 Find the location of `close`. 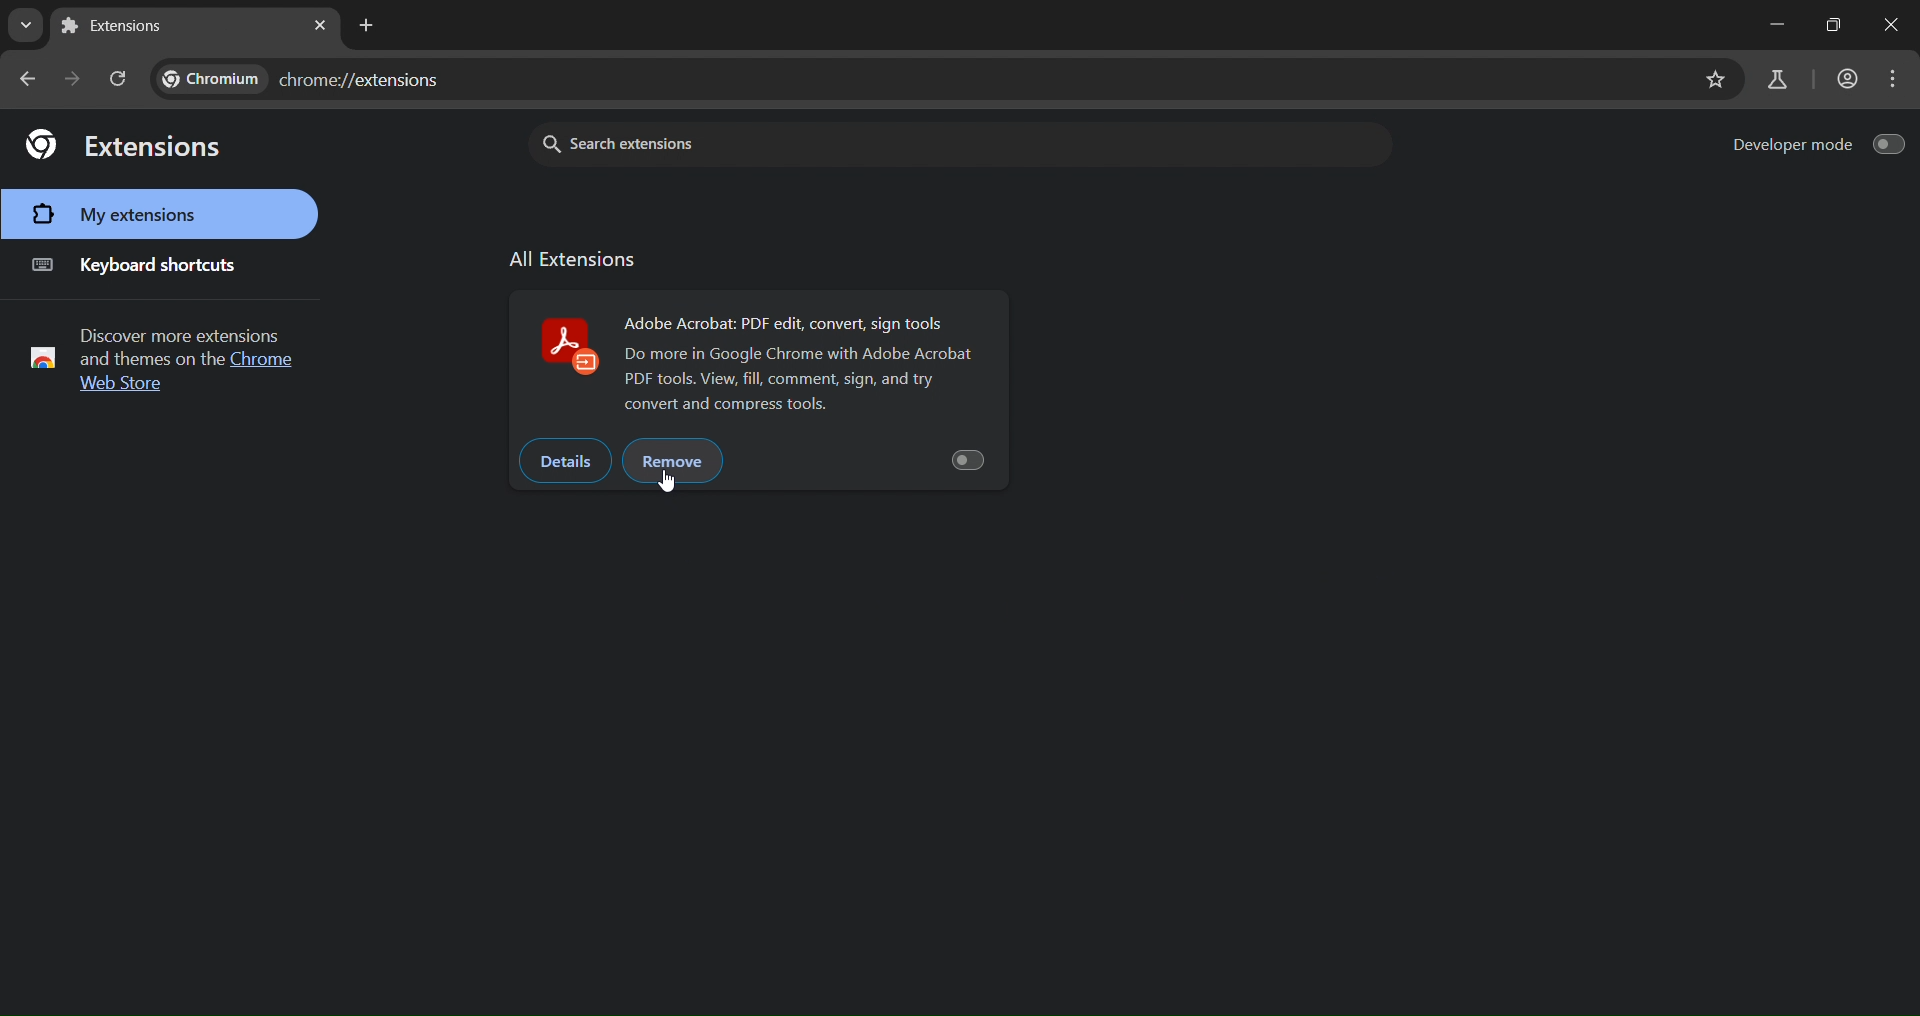

close is located at coordinates (1898, 18).